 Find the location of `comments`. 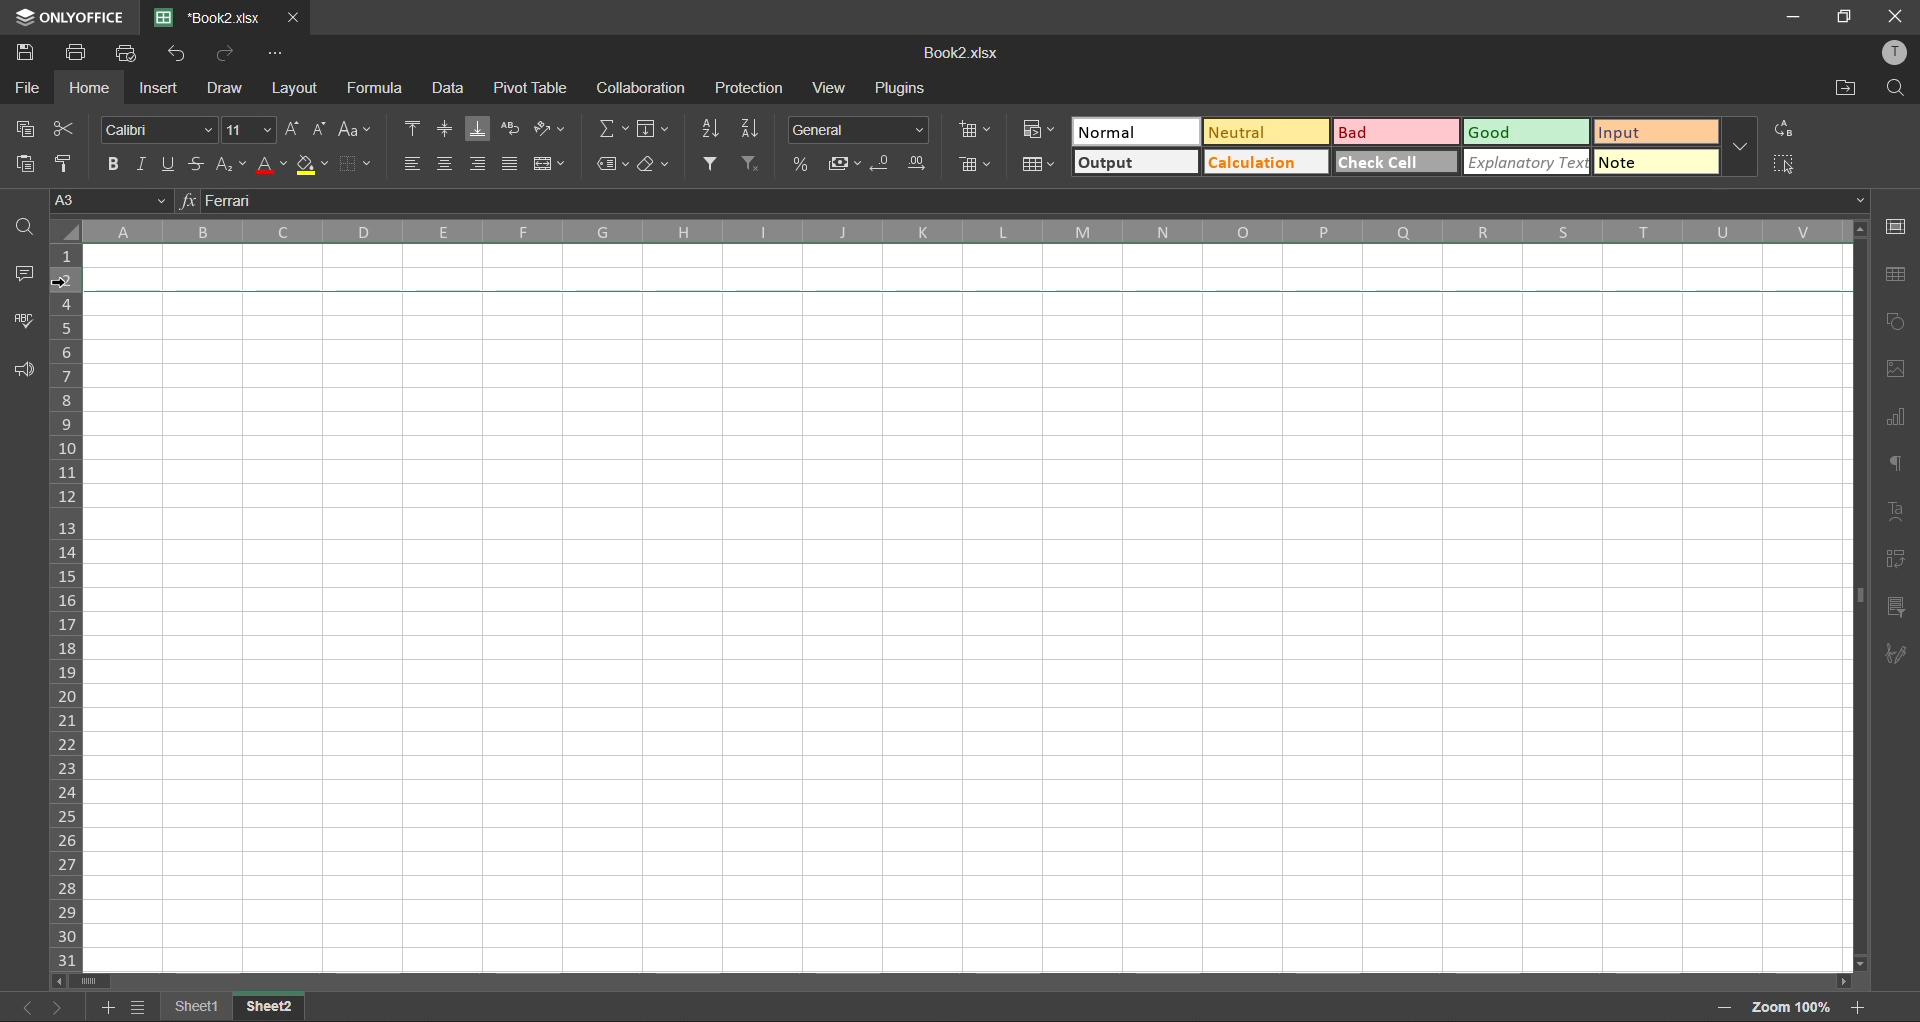

comments is located at coordinates (28, 277).